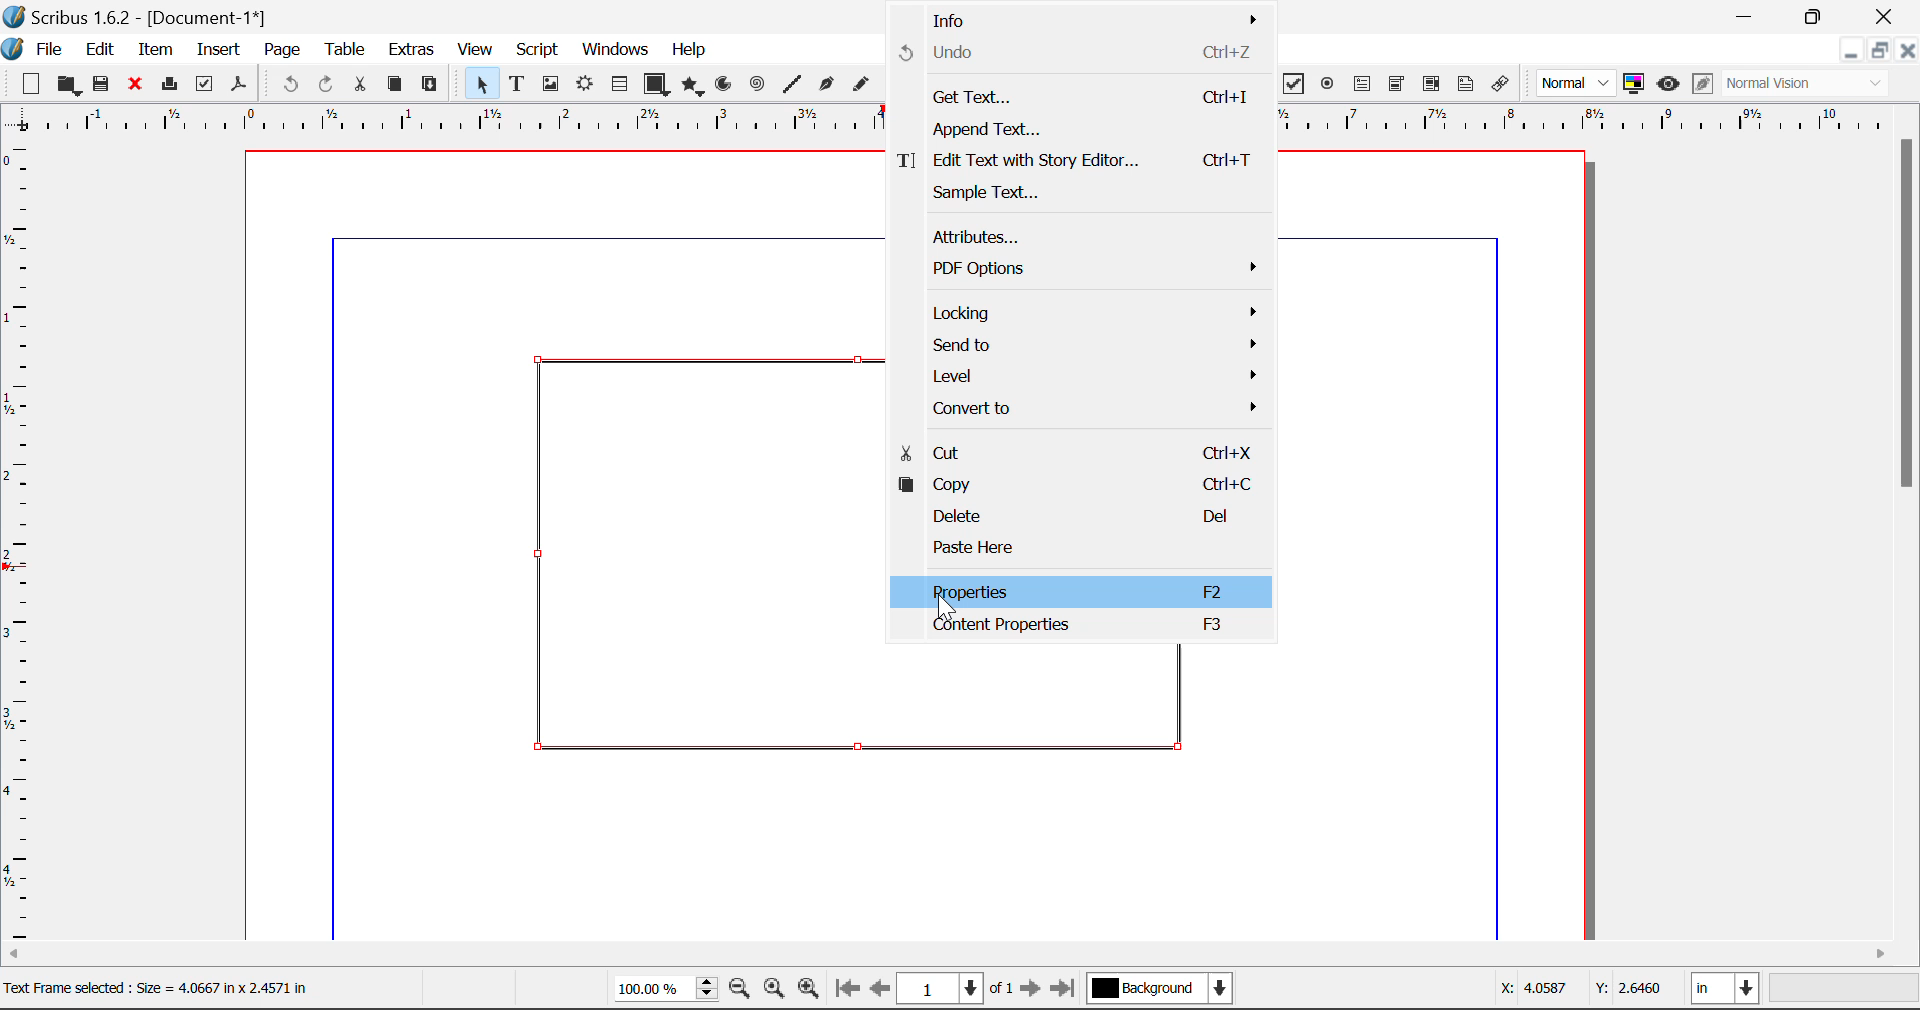  Describe the element at coordinates (757, 84) in the screenshot. I see `Spiral` at that location.